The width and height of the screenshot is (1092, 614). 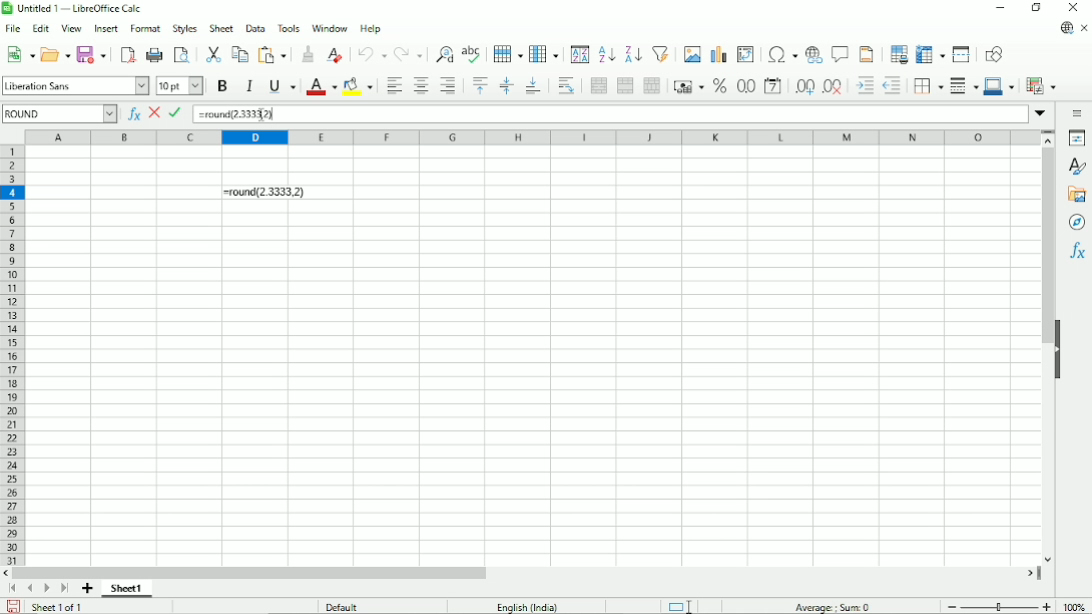 I want to click on Redo, so click(x=410, y=55).